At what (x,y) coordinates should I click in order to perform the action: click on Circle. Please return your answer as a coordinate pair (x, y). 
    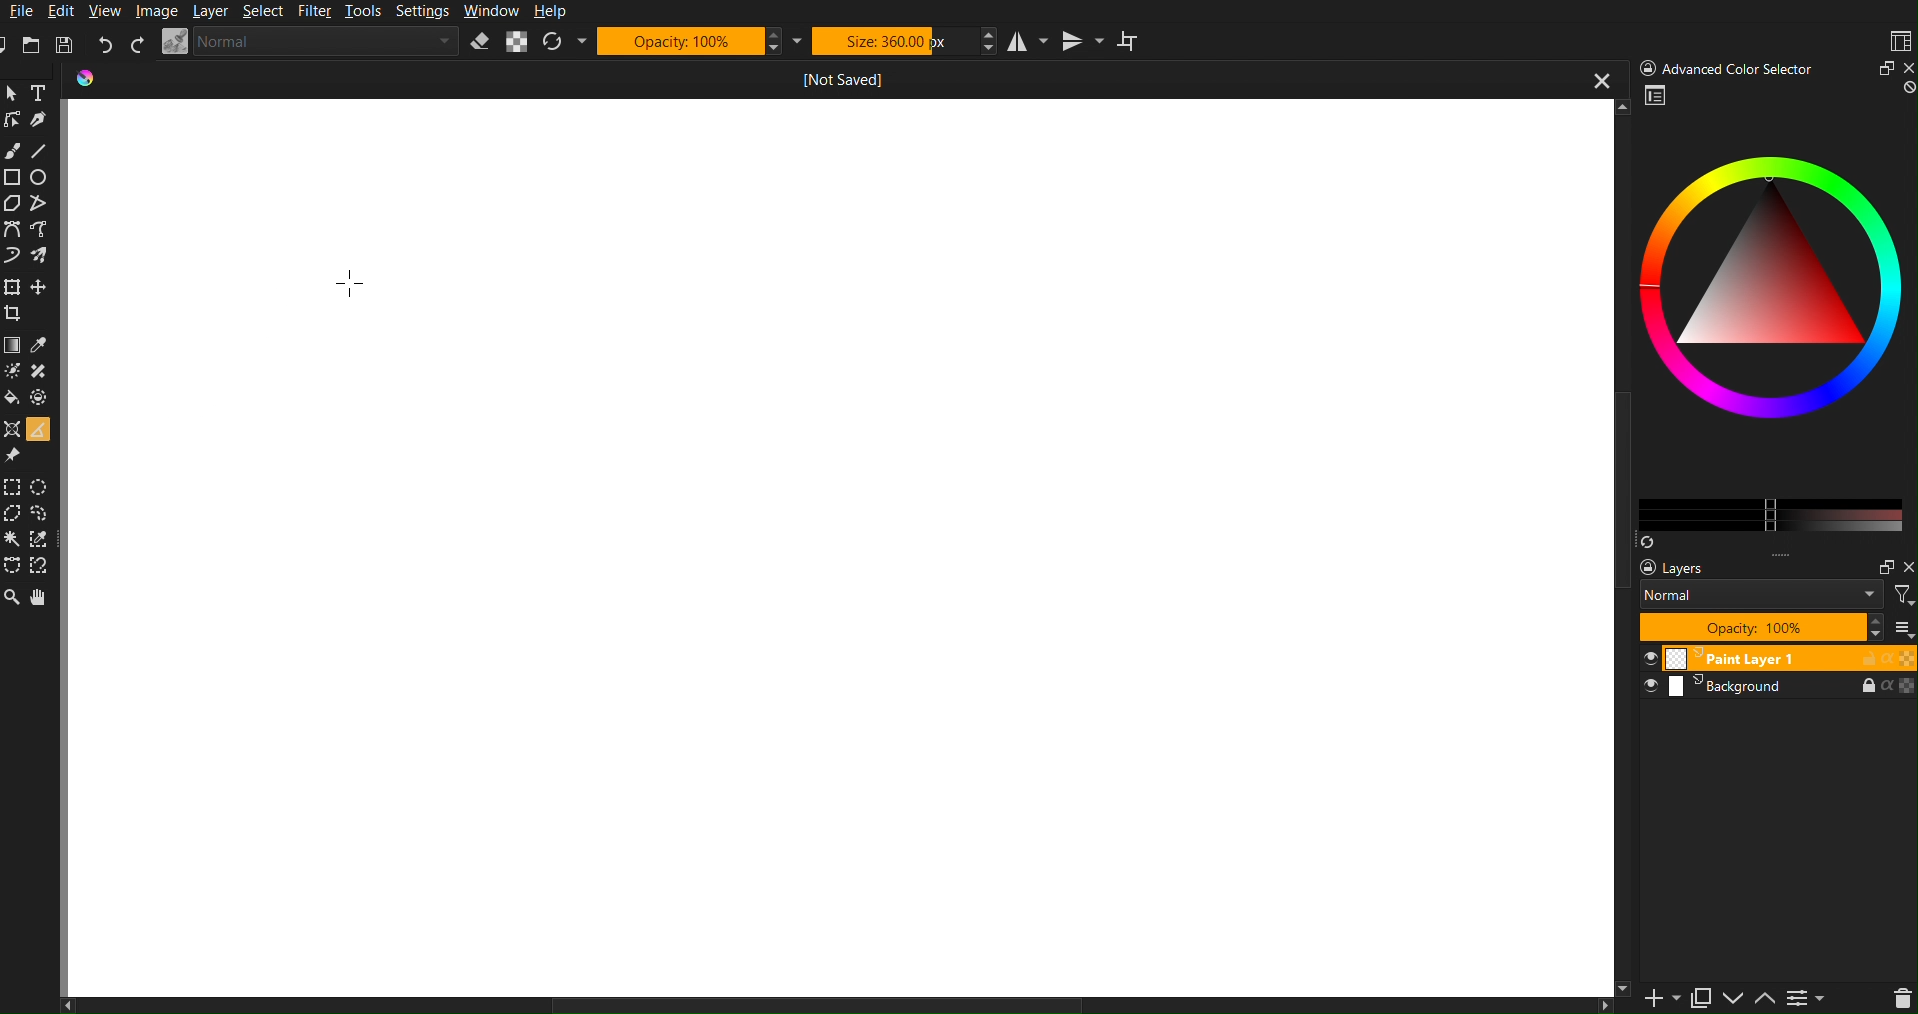
    Looking at the image, I should click on (42, 177).